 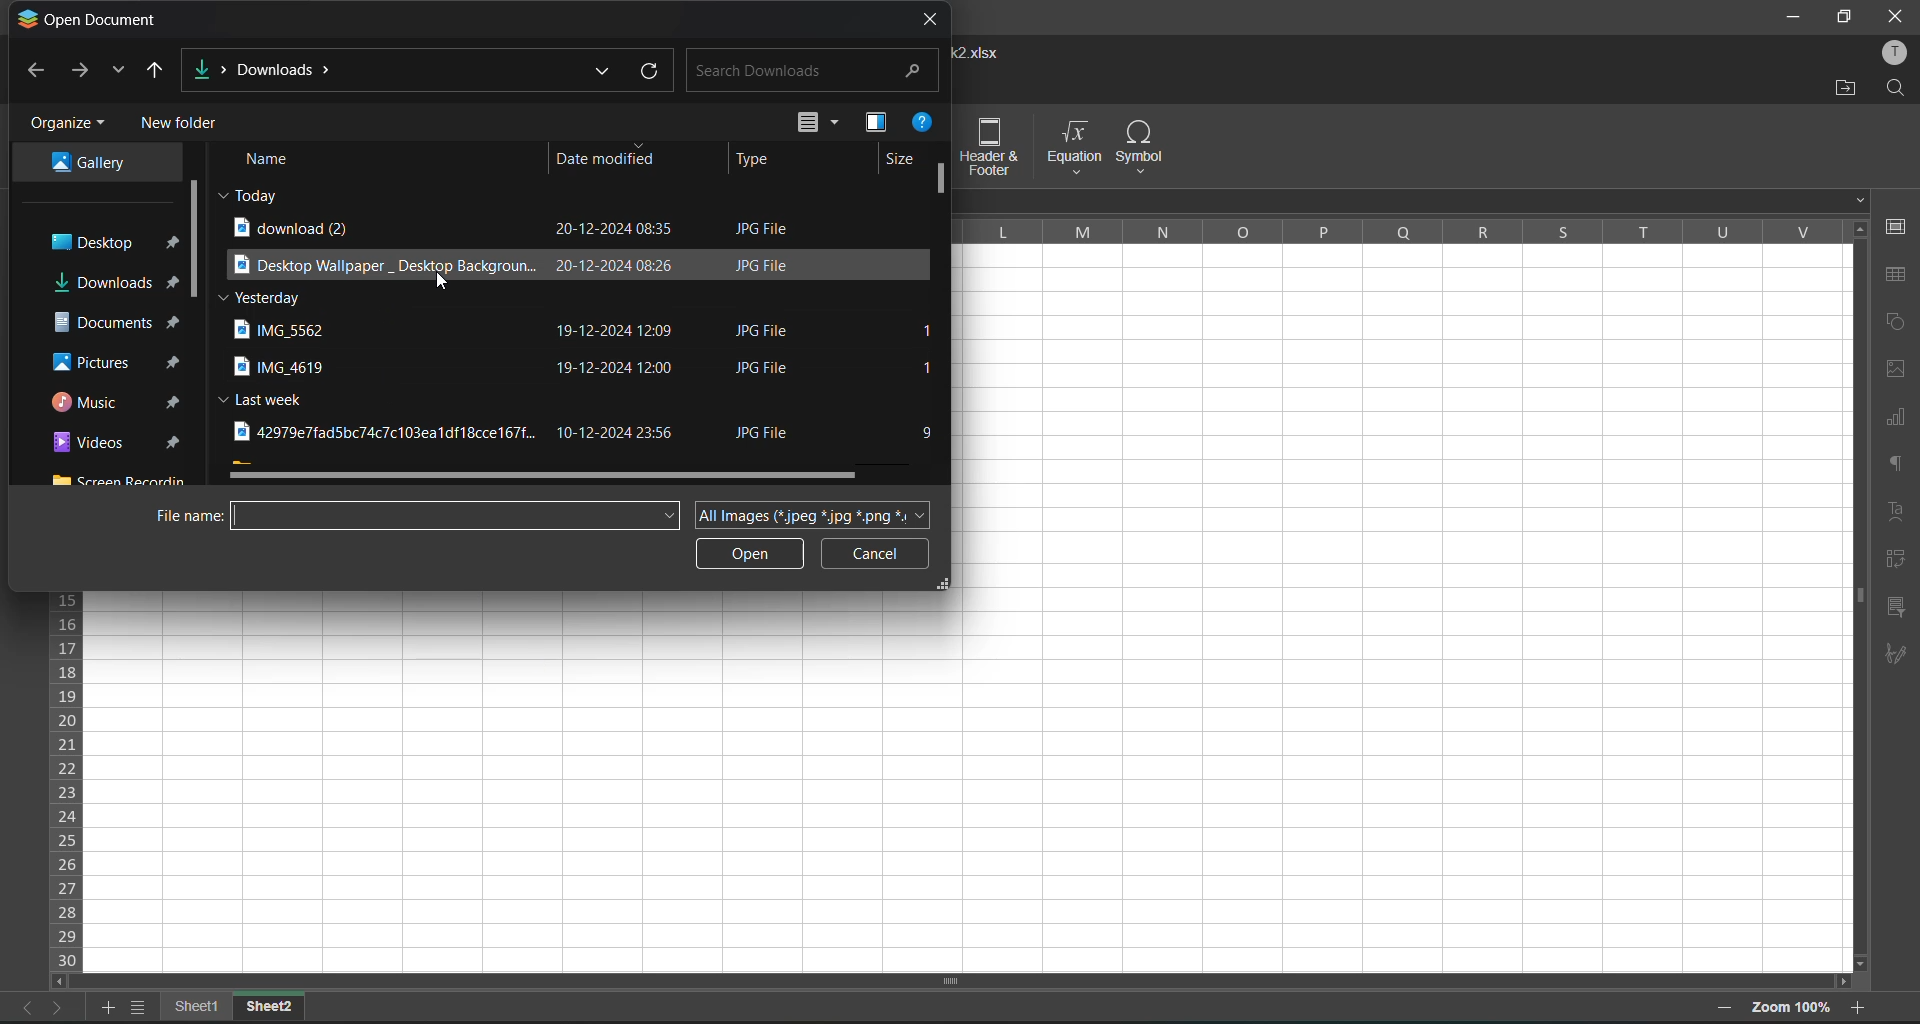 What do you see at coordinates (1895, 326) in the screenshot?
I see `shapes` at bounding box center [1895, 326].